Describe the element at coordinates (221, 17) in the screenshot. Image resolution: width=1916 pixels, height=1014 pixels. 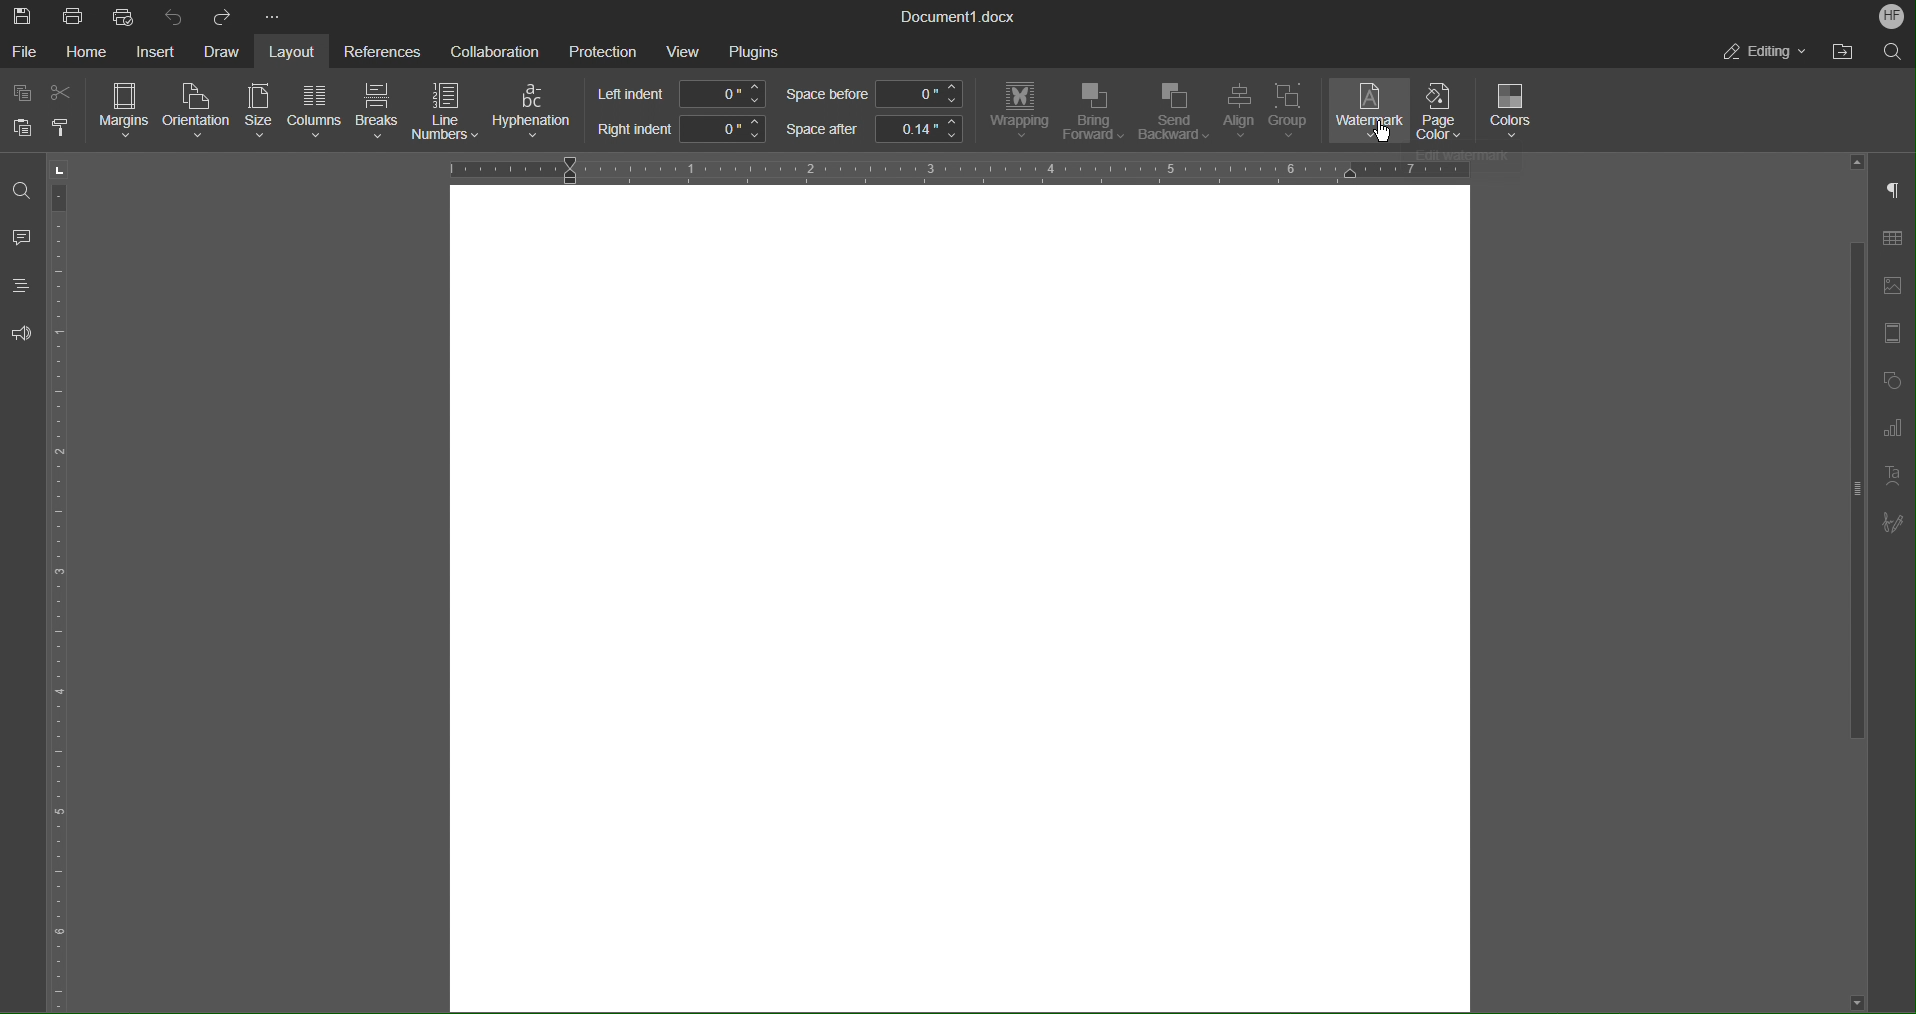
I see `Redo` at that location.